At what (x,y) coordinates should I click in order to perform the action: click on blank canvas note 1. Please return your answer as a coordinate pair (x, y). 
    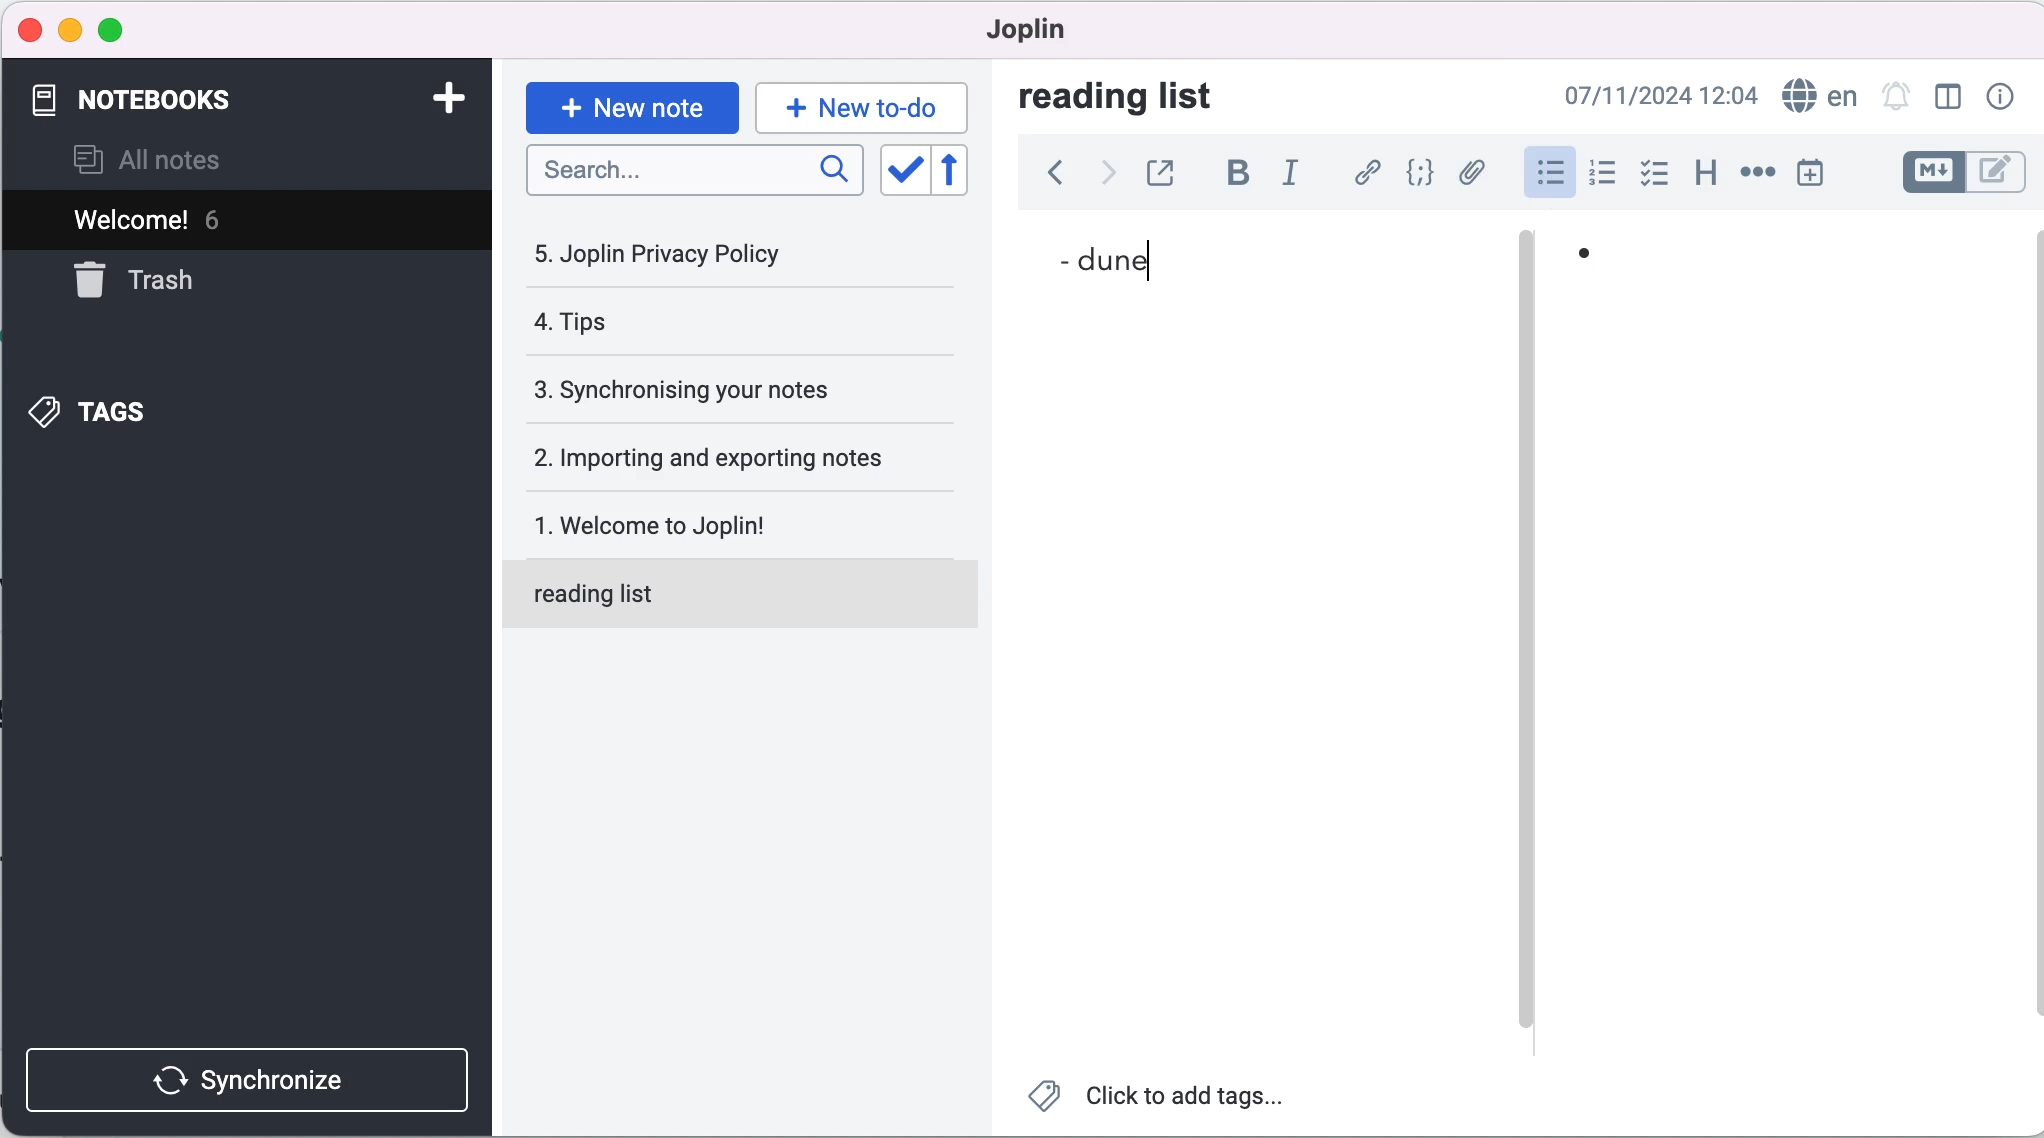
    Looking at the image, I should click on (1251, 686).